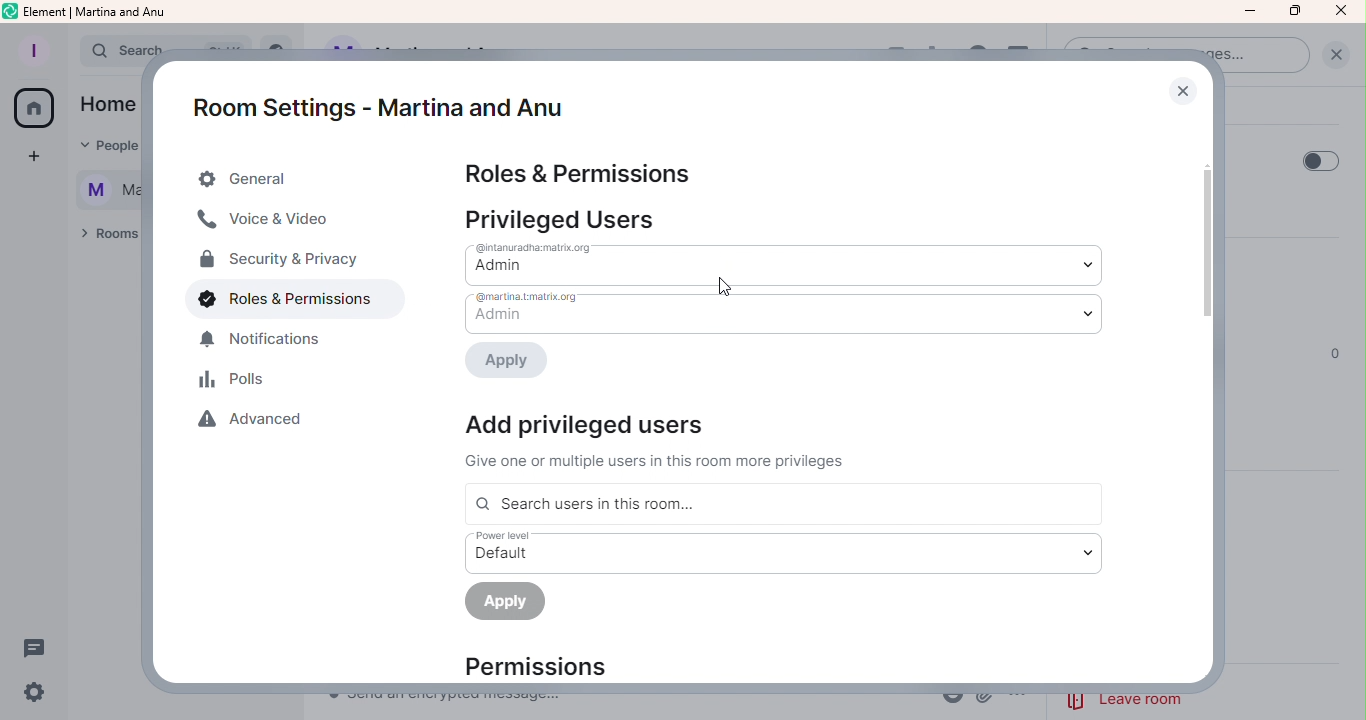 This screenshot has width=1366, height=720. I want to click on Power level, so click(781, 552).